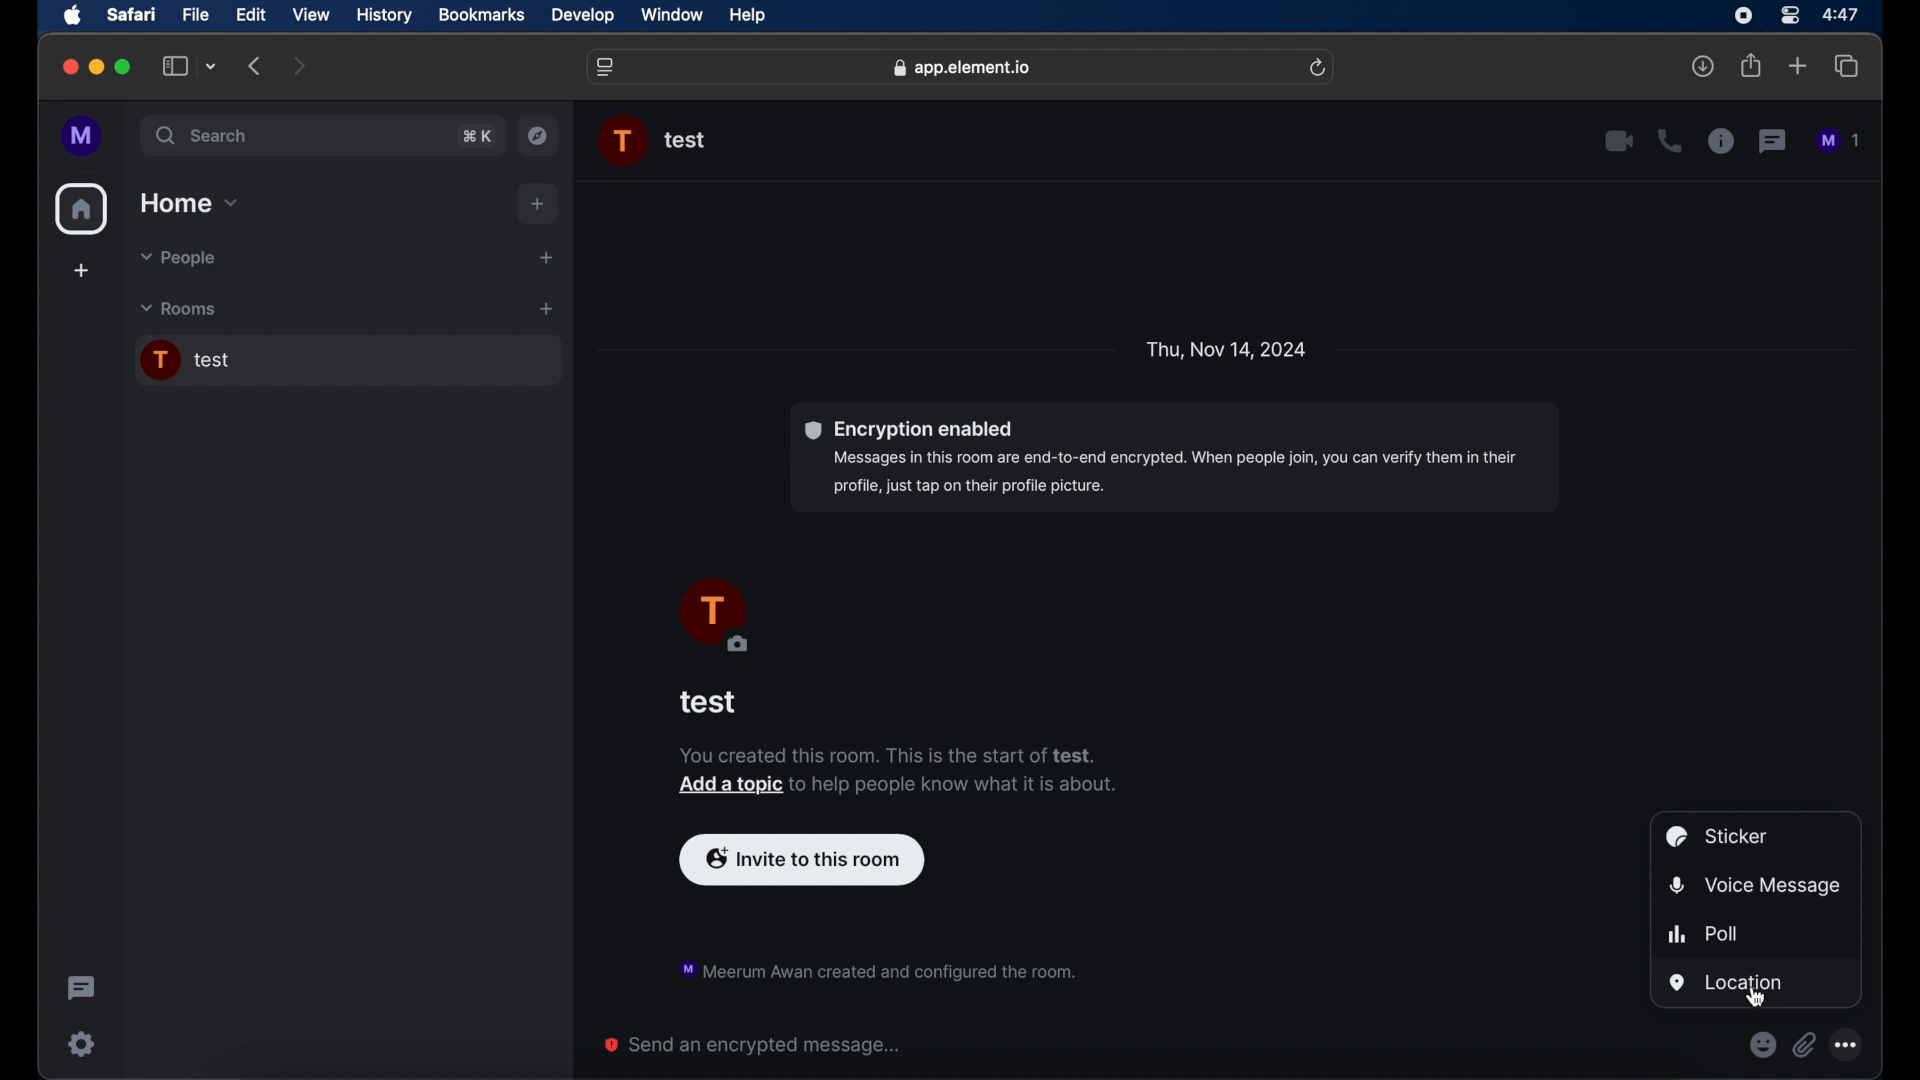  What do you see at coordinates (1226, 348) in the screenshot?
I see `date and day` at bounding box center [1226, 348].